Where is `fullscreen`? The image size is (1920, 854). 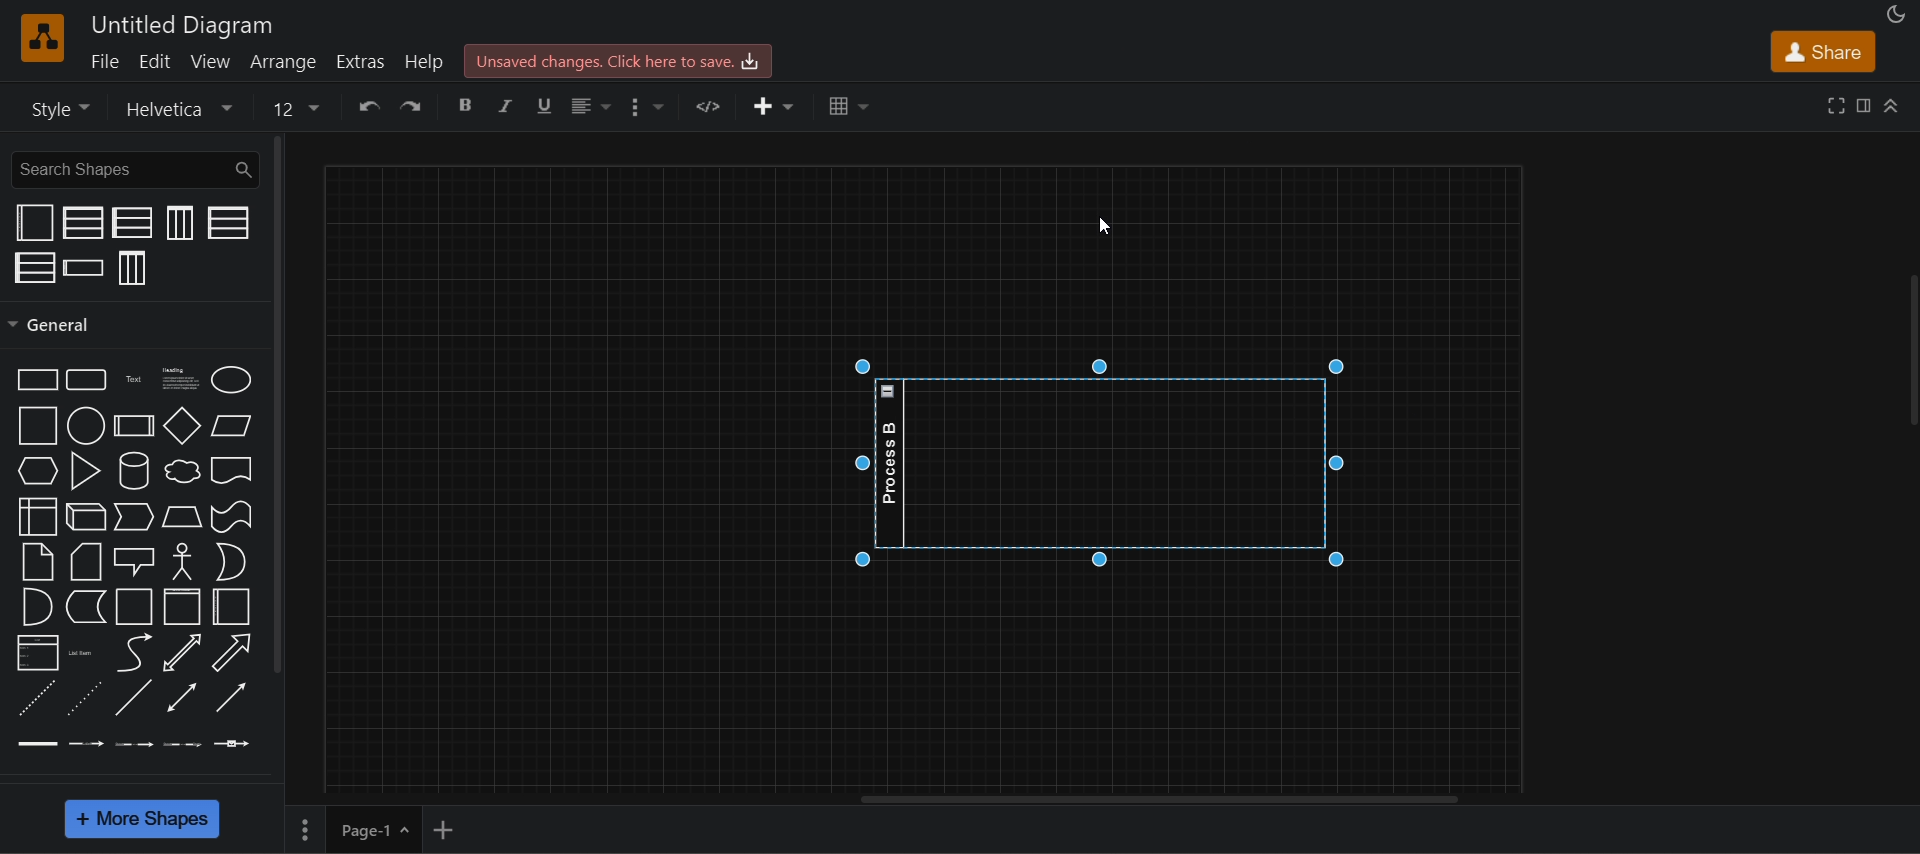 fullscreen is located at coordinates (1838, 104).